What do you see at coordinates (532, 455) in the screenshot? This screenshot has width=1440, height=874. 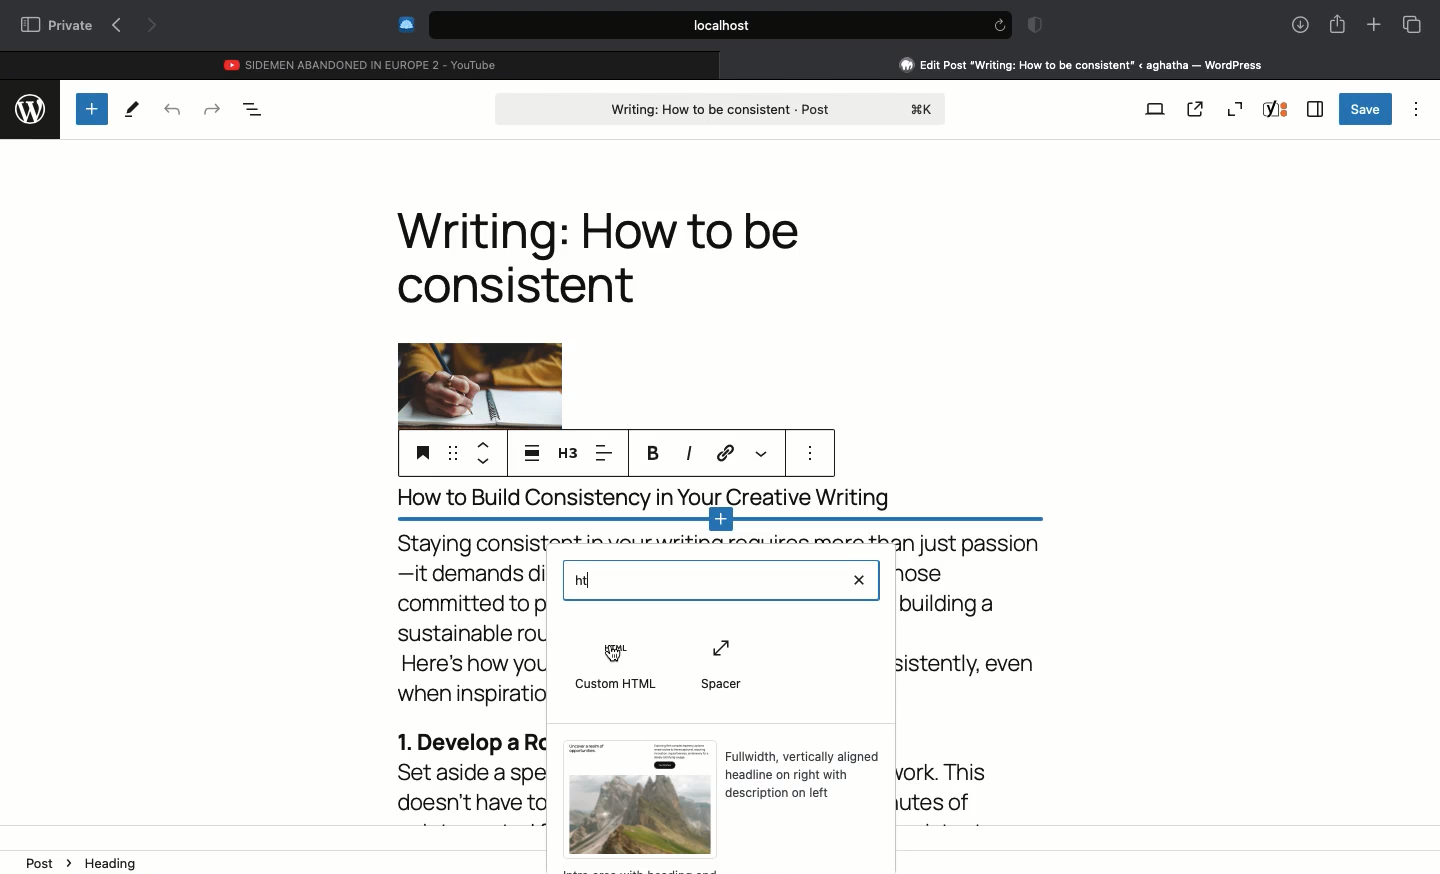 I see `Align` at bounding box center [532, 455].